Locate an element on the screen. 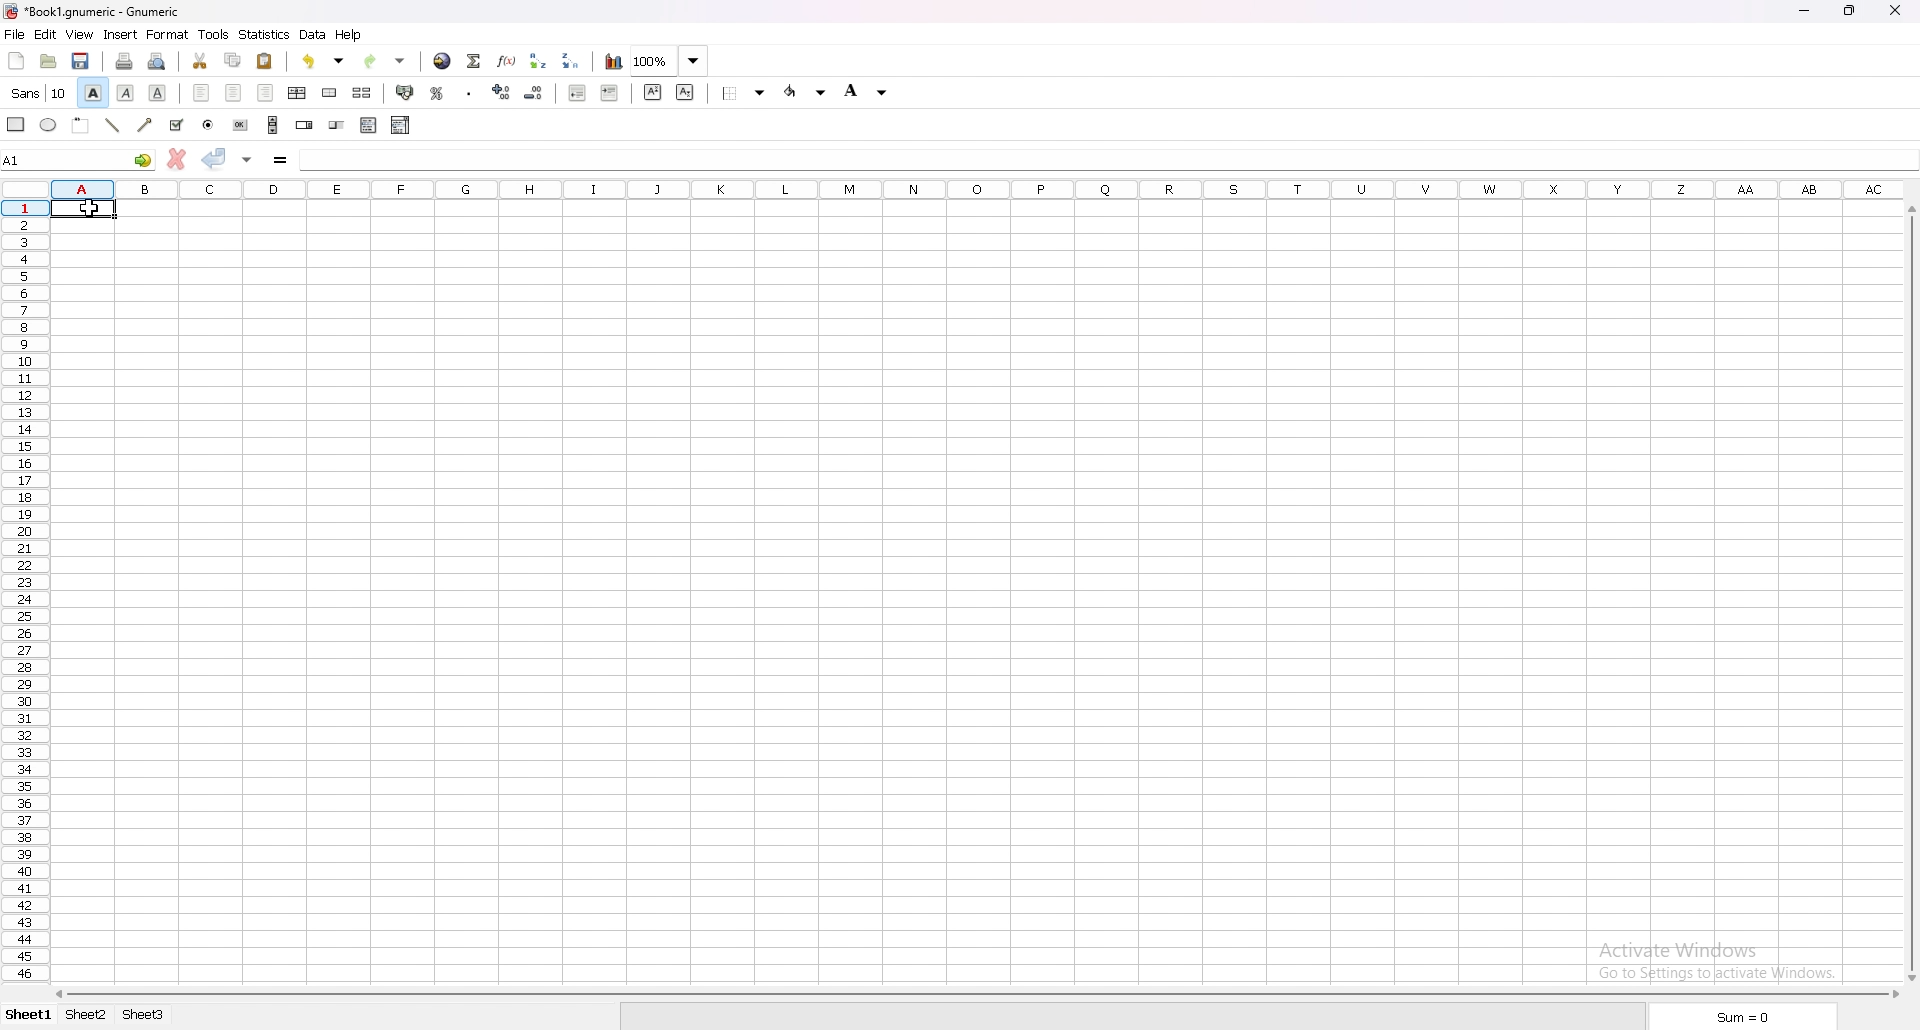  subscript is located at coordinates (685, 92).